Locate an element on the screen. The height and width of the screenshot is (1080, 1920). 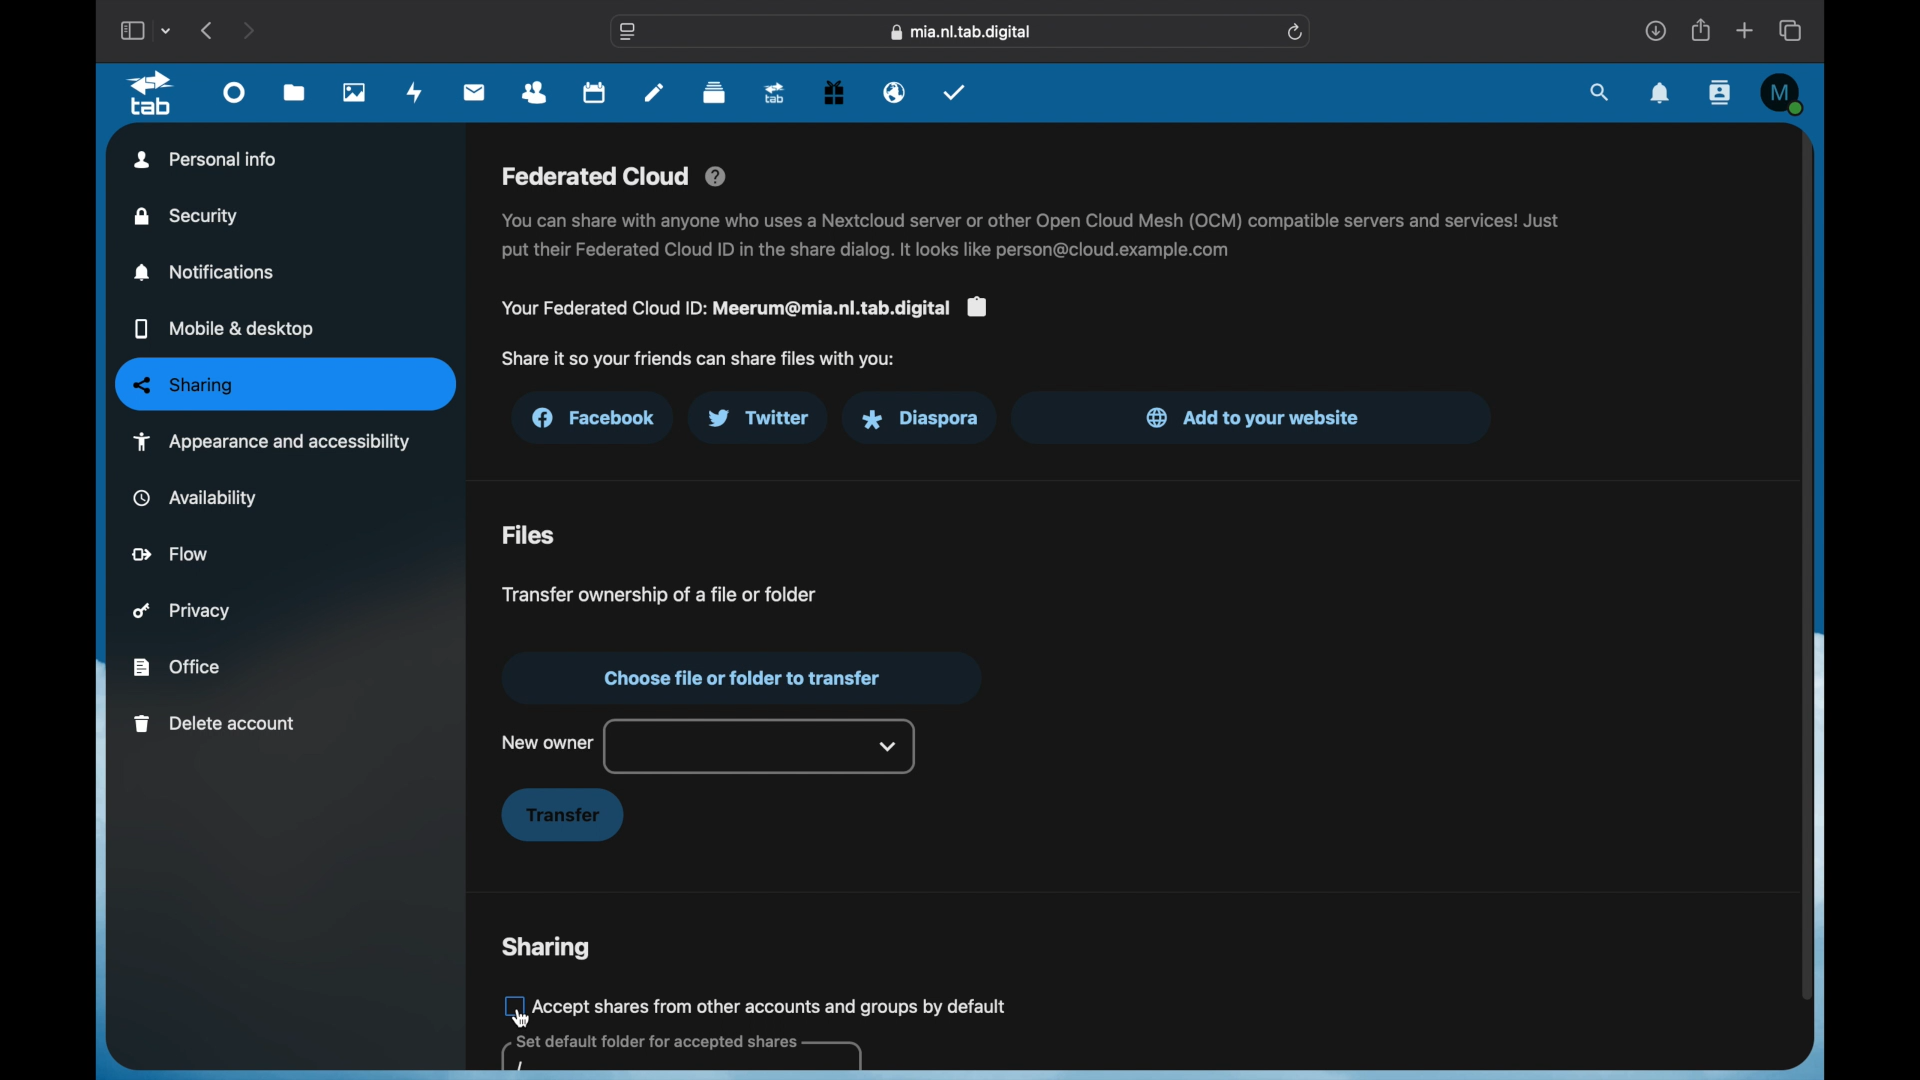
contacts is located at coordinates (1718, 92).